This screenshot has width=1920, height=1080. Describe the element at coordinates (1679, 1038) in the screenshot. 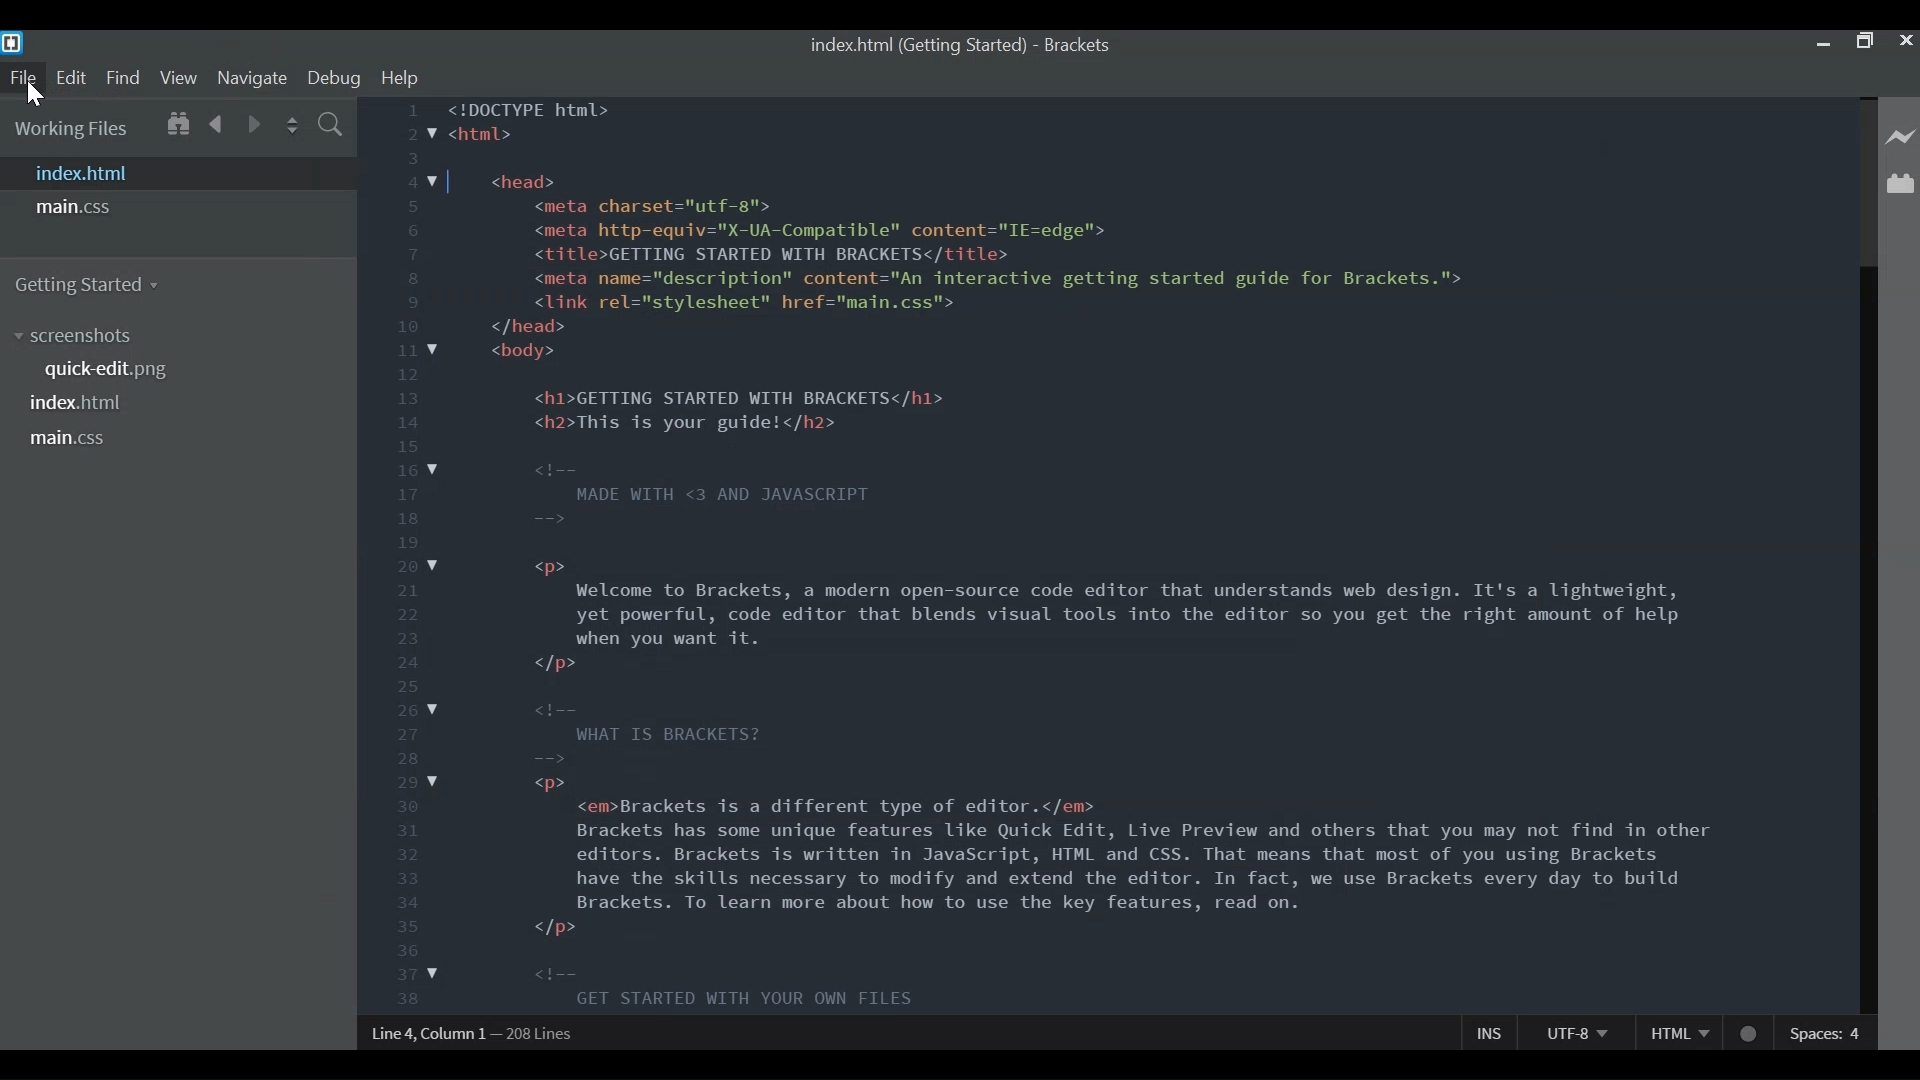

I see `HTML` at that location.